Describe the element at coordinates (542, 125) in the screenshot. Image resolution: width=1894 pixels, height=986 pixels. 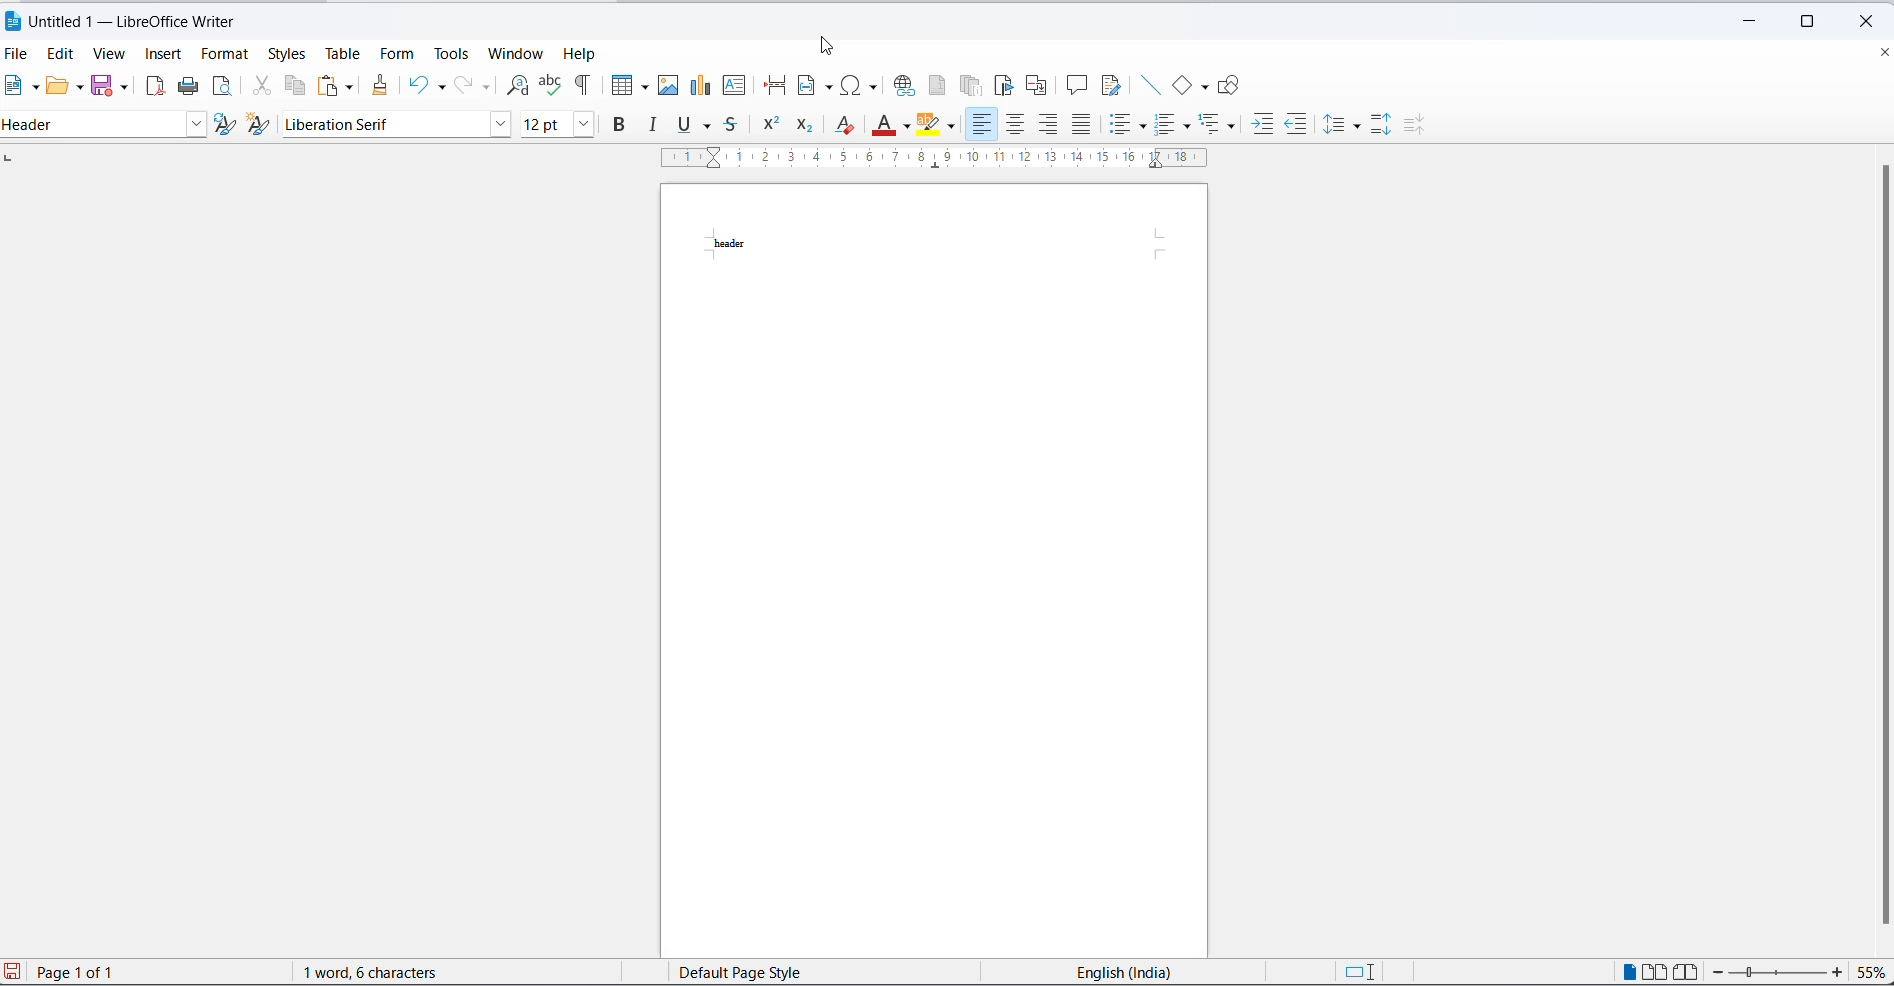
I see `font size ` at that location.